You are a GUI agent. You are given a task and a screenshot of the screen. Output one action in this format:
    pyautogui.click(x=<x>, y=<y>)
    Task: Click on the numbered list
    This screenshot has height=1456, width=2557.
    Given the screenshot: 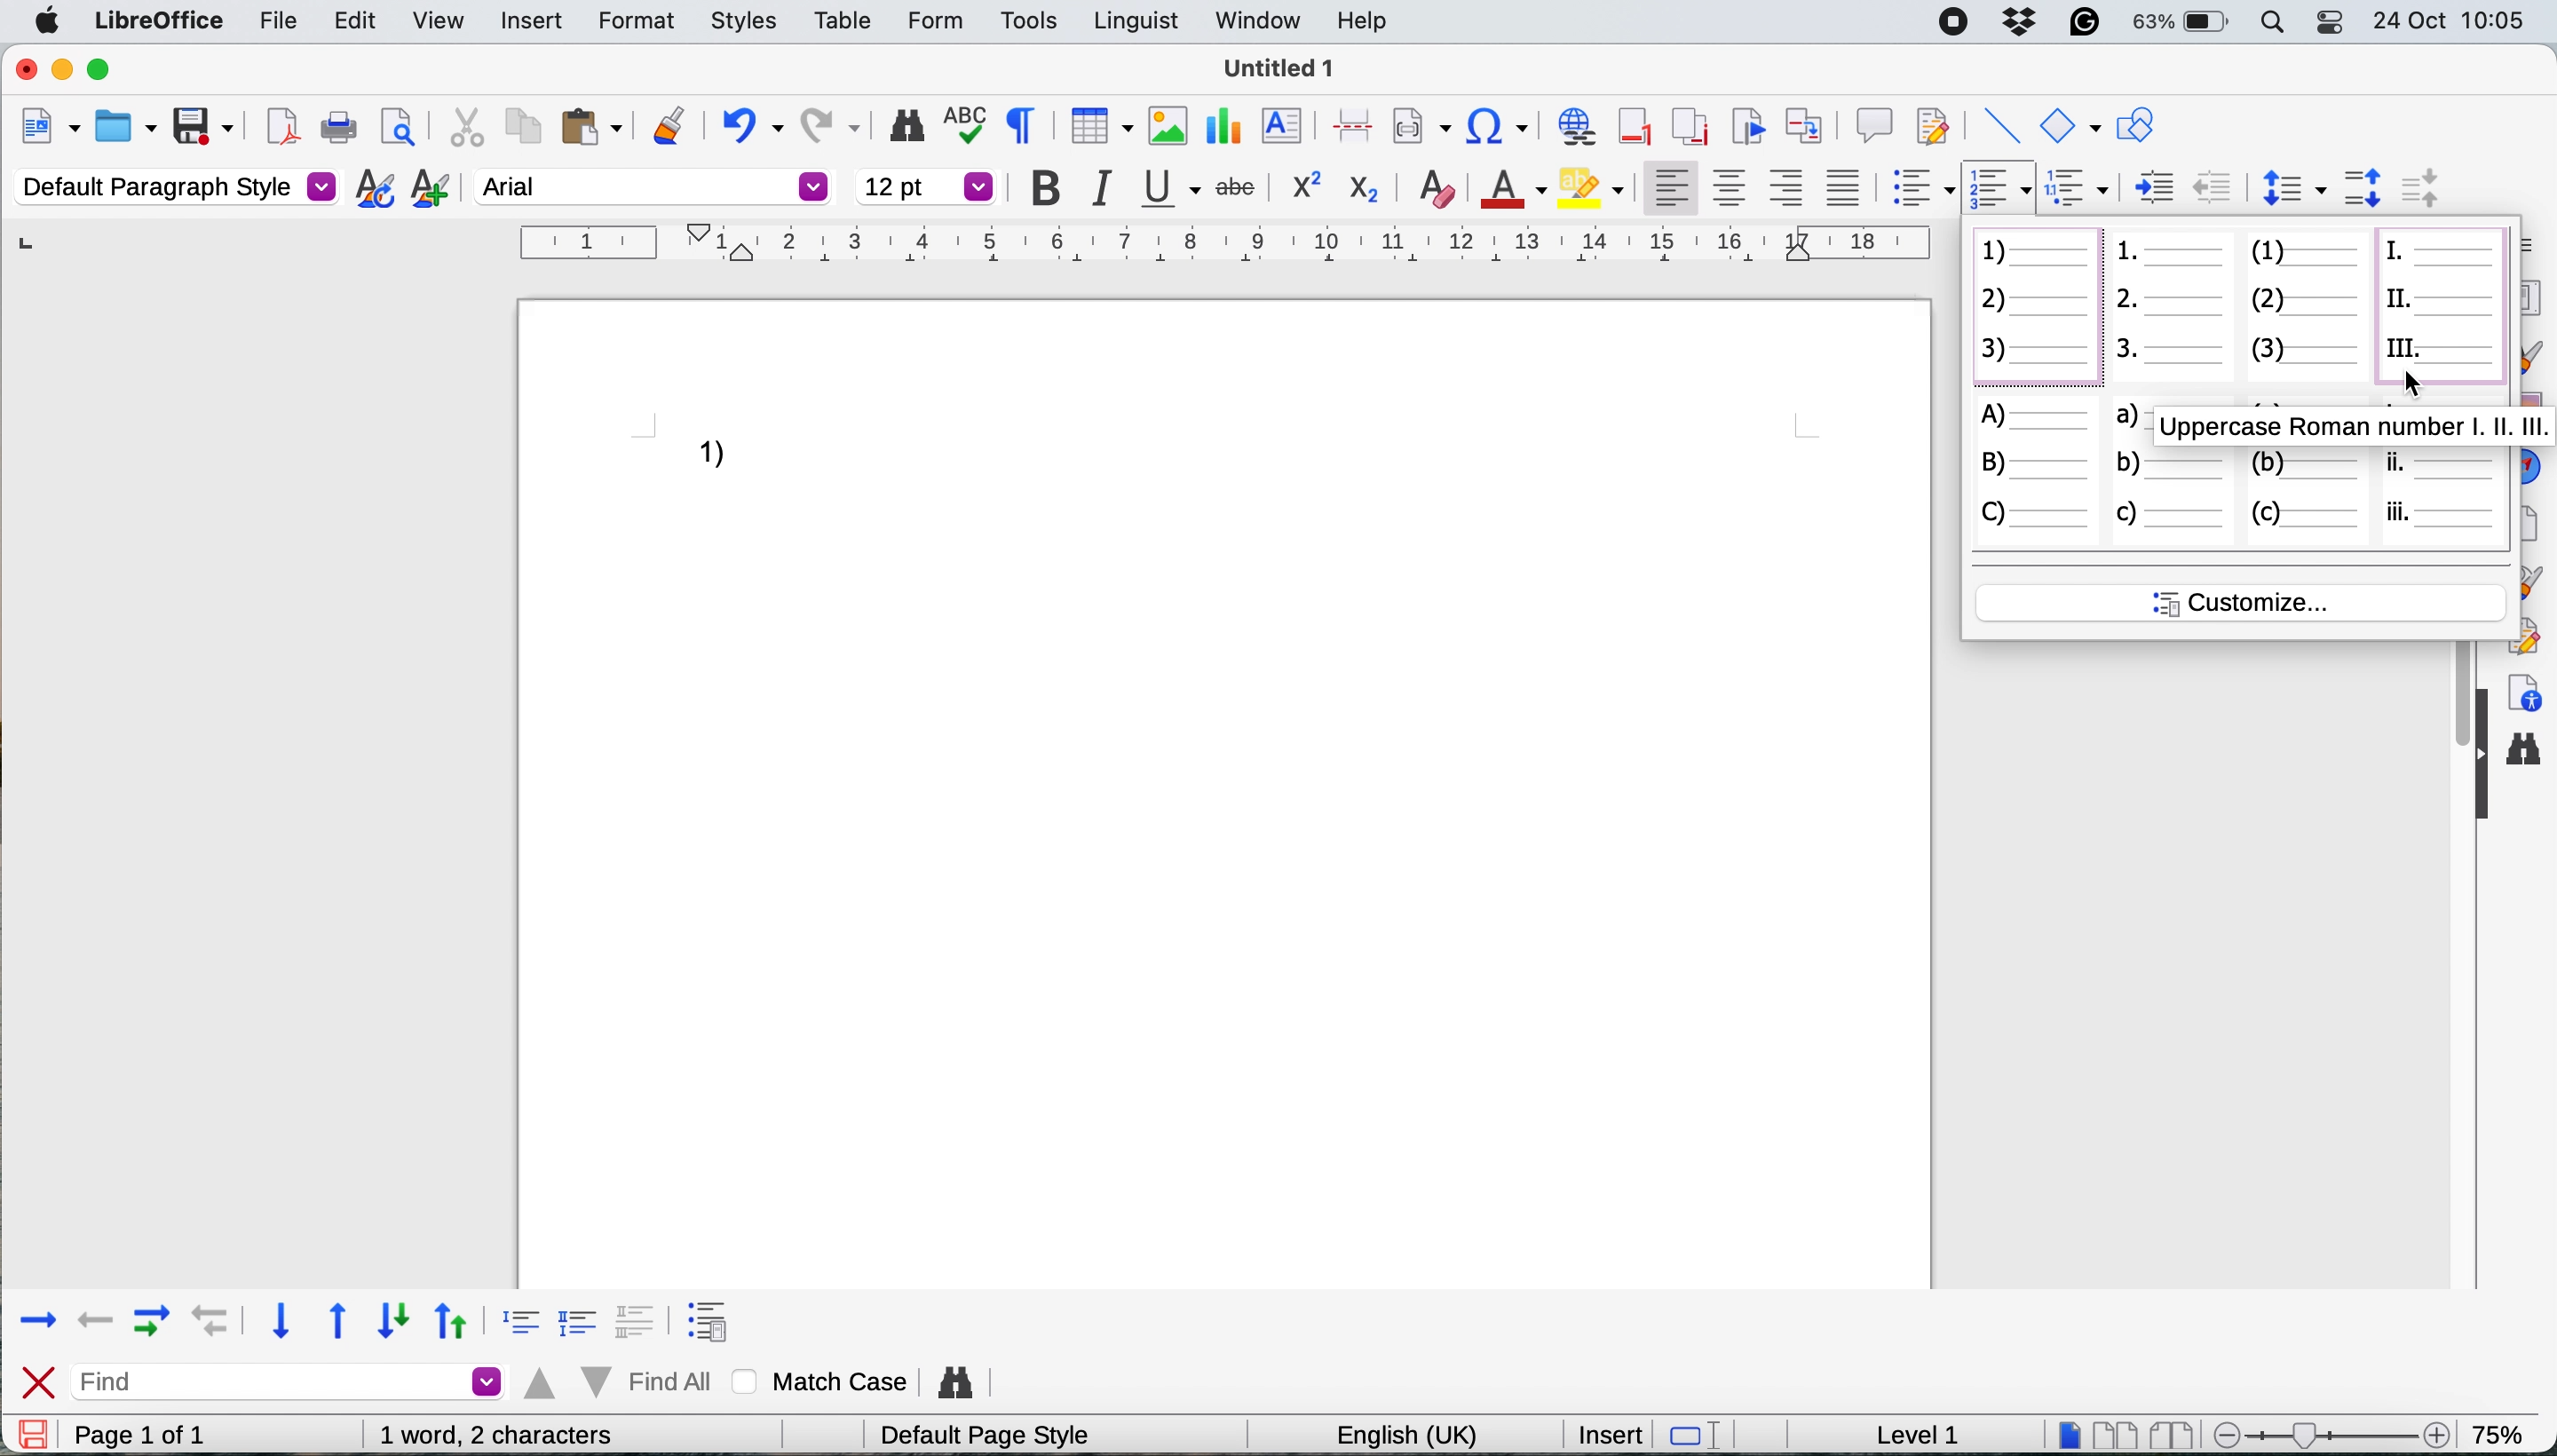 What is the action you would take?
    pyautogui.click(x=2033, y=311)
    